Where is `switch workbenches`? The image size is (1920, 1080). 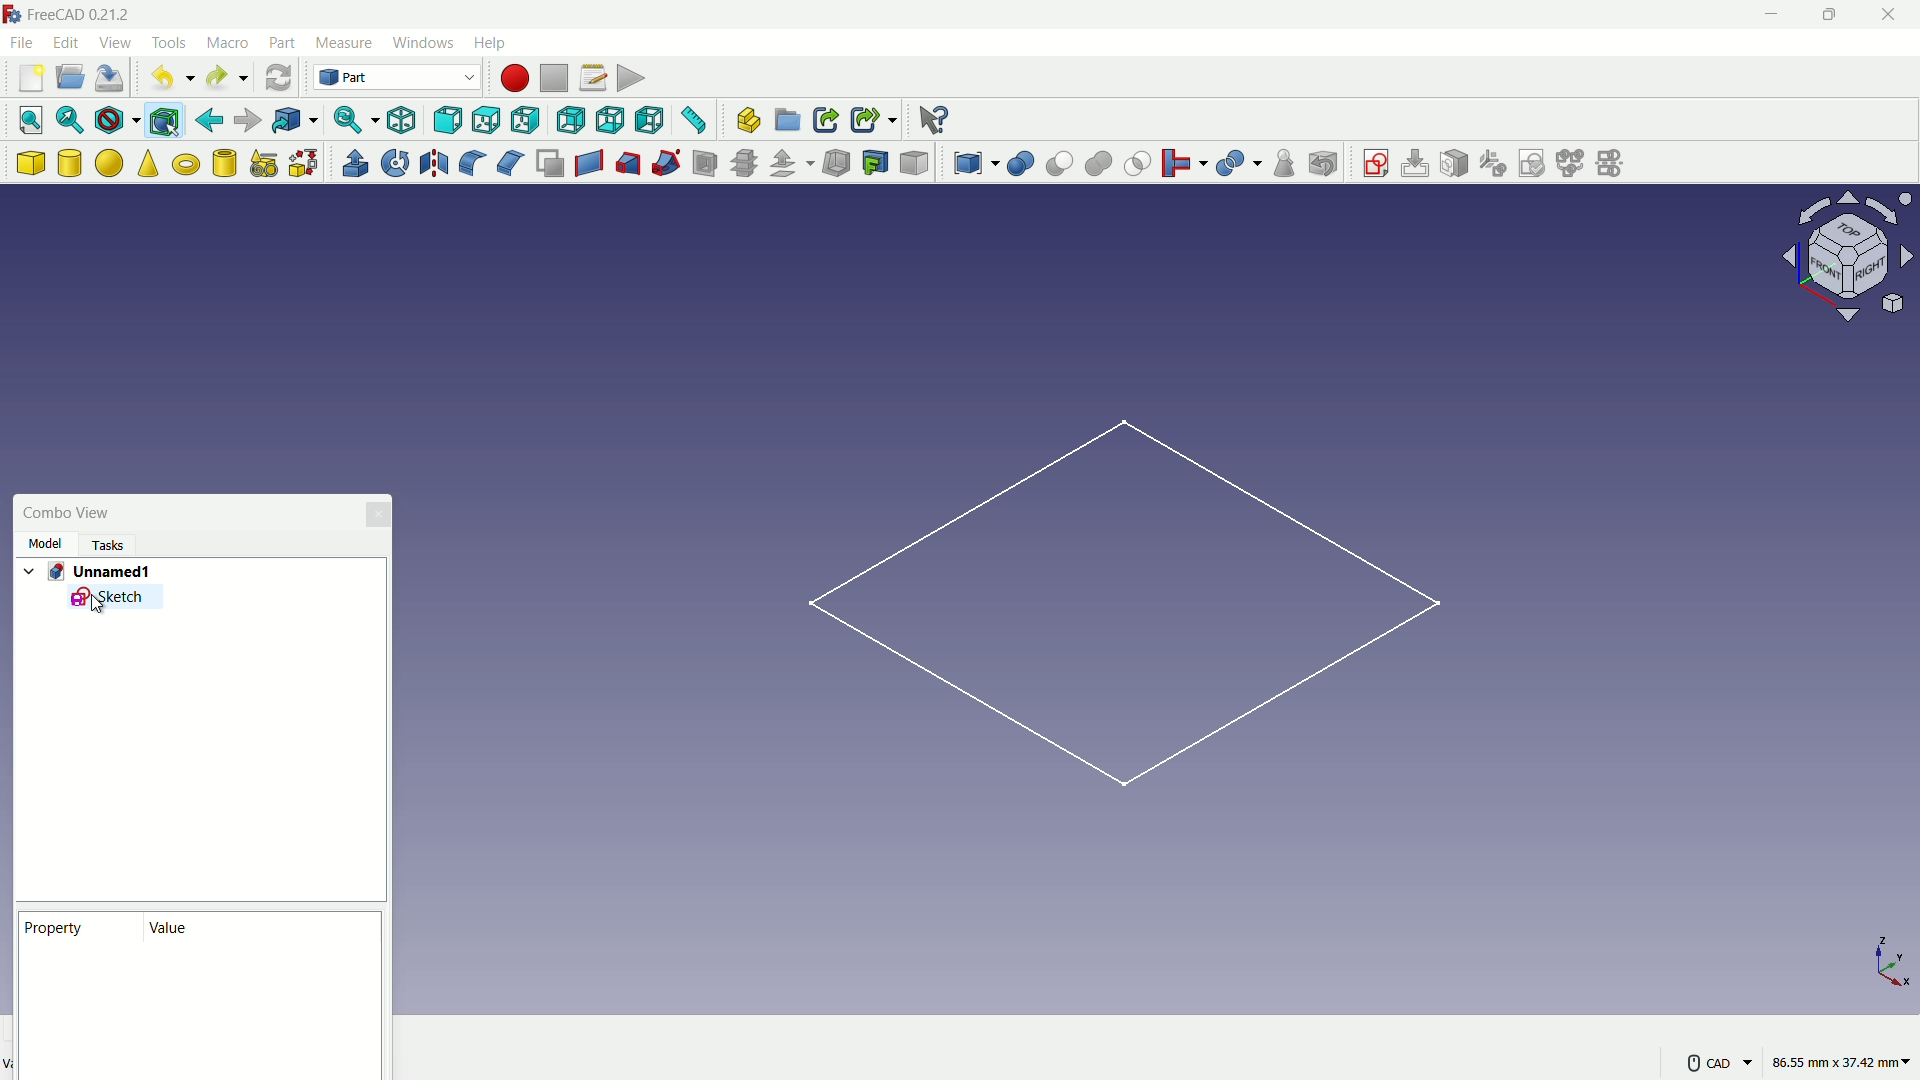 switch workbenches is located at coordinates (397, 78).